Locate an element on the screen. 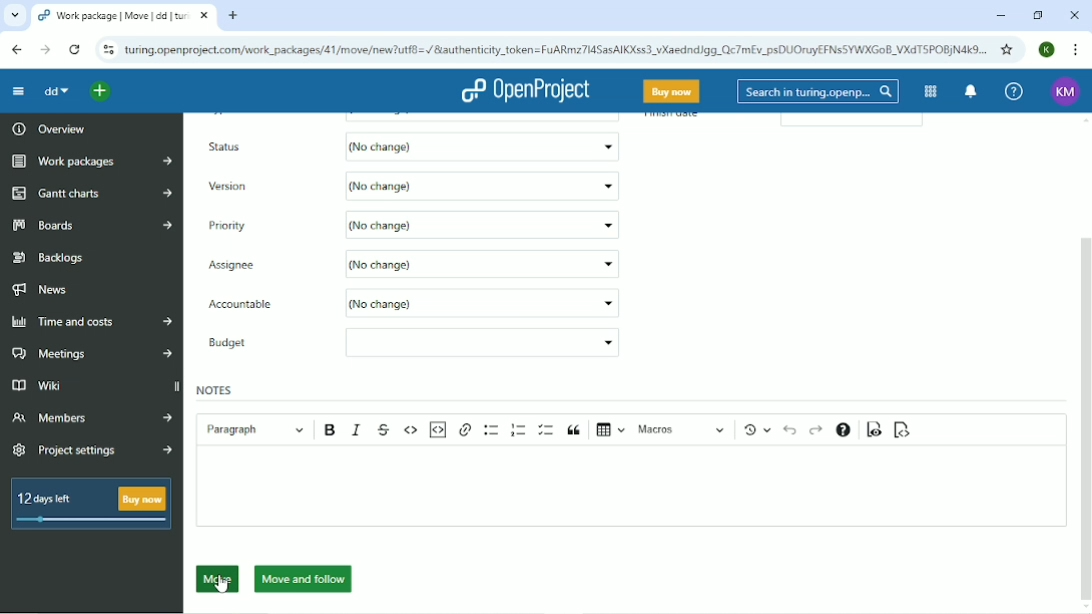  Search is located at coordinates (818, 92).